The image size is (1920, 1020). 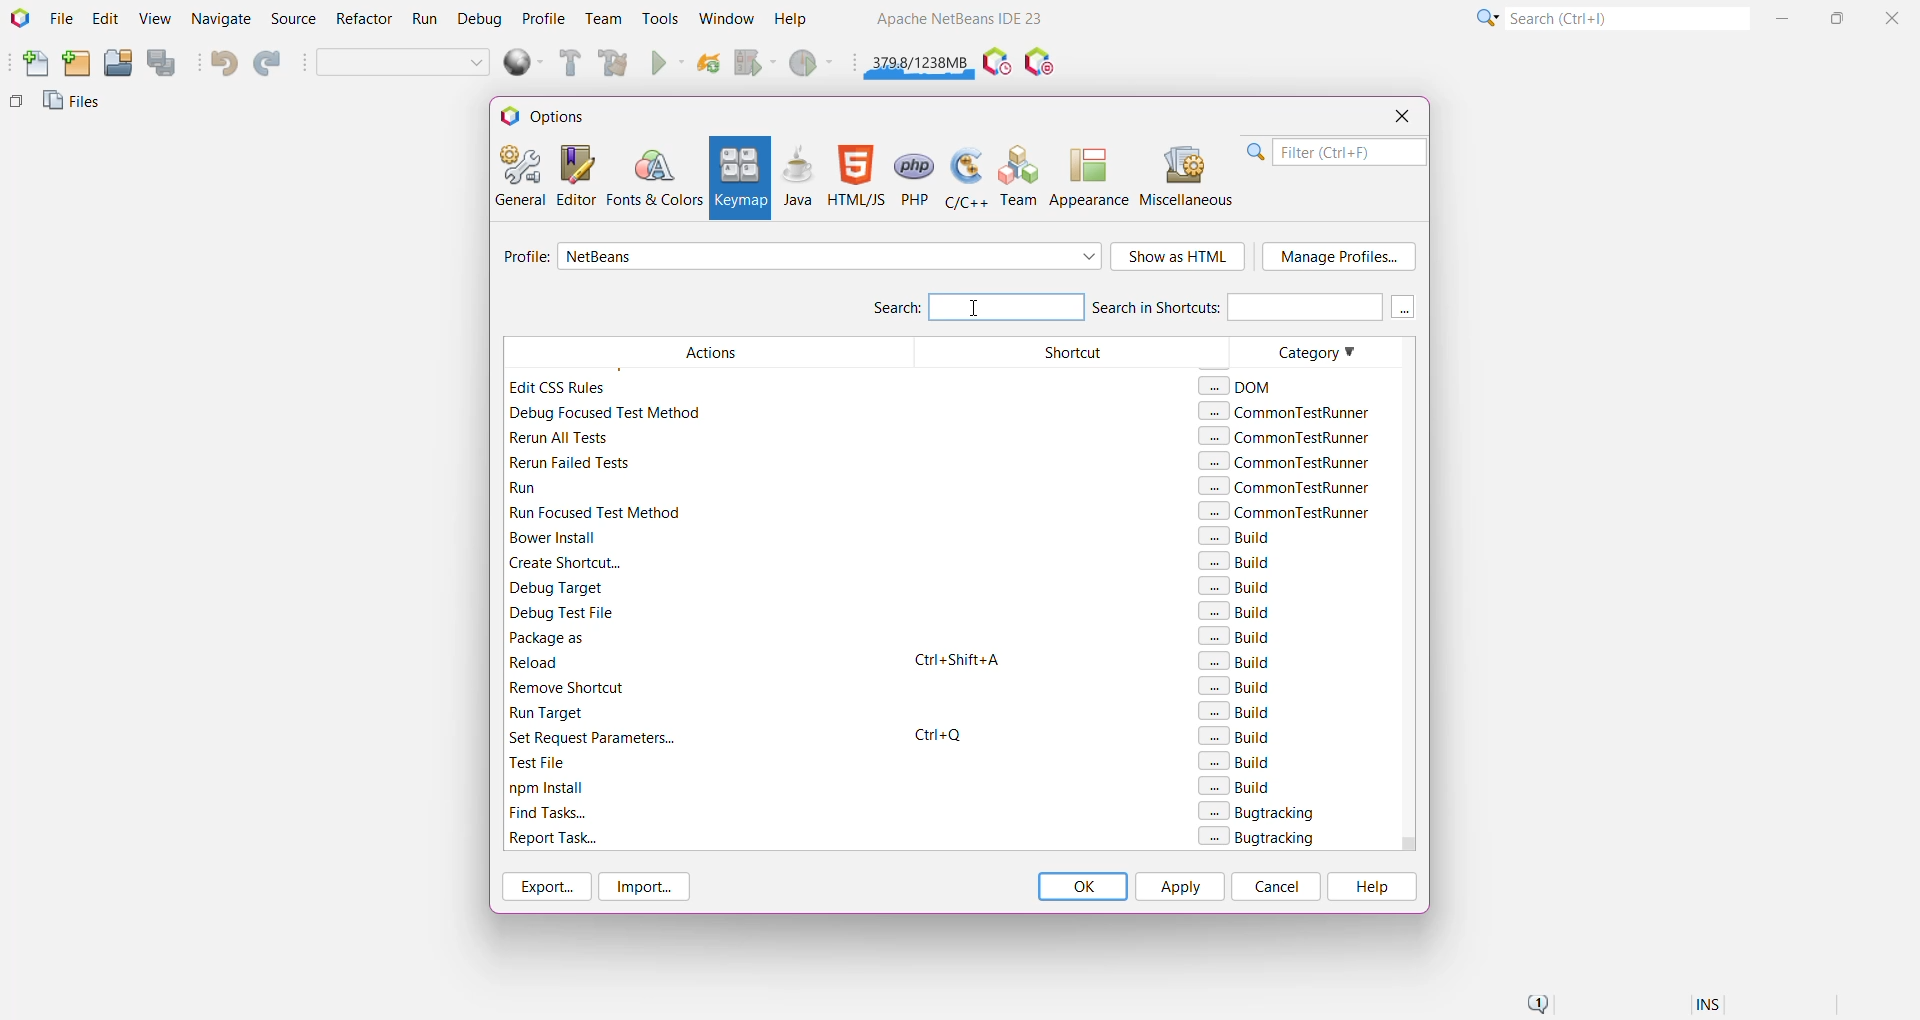 I want to click on Manage Profile, so click(x=1339, y=257).